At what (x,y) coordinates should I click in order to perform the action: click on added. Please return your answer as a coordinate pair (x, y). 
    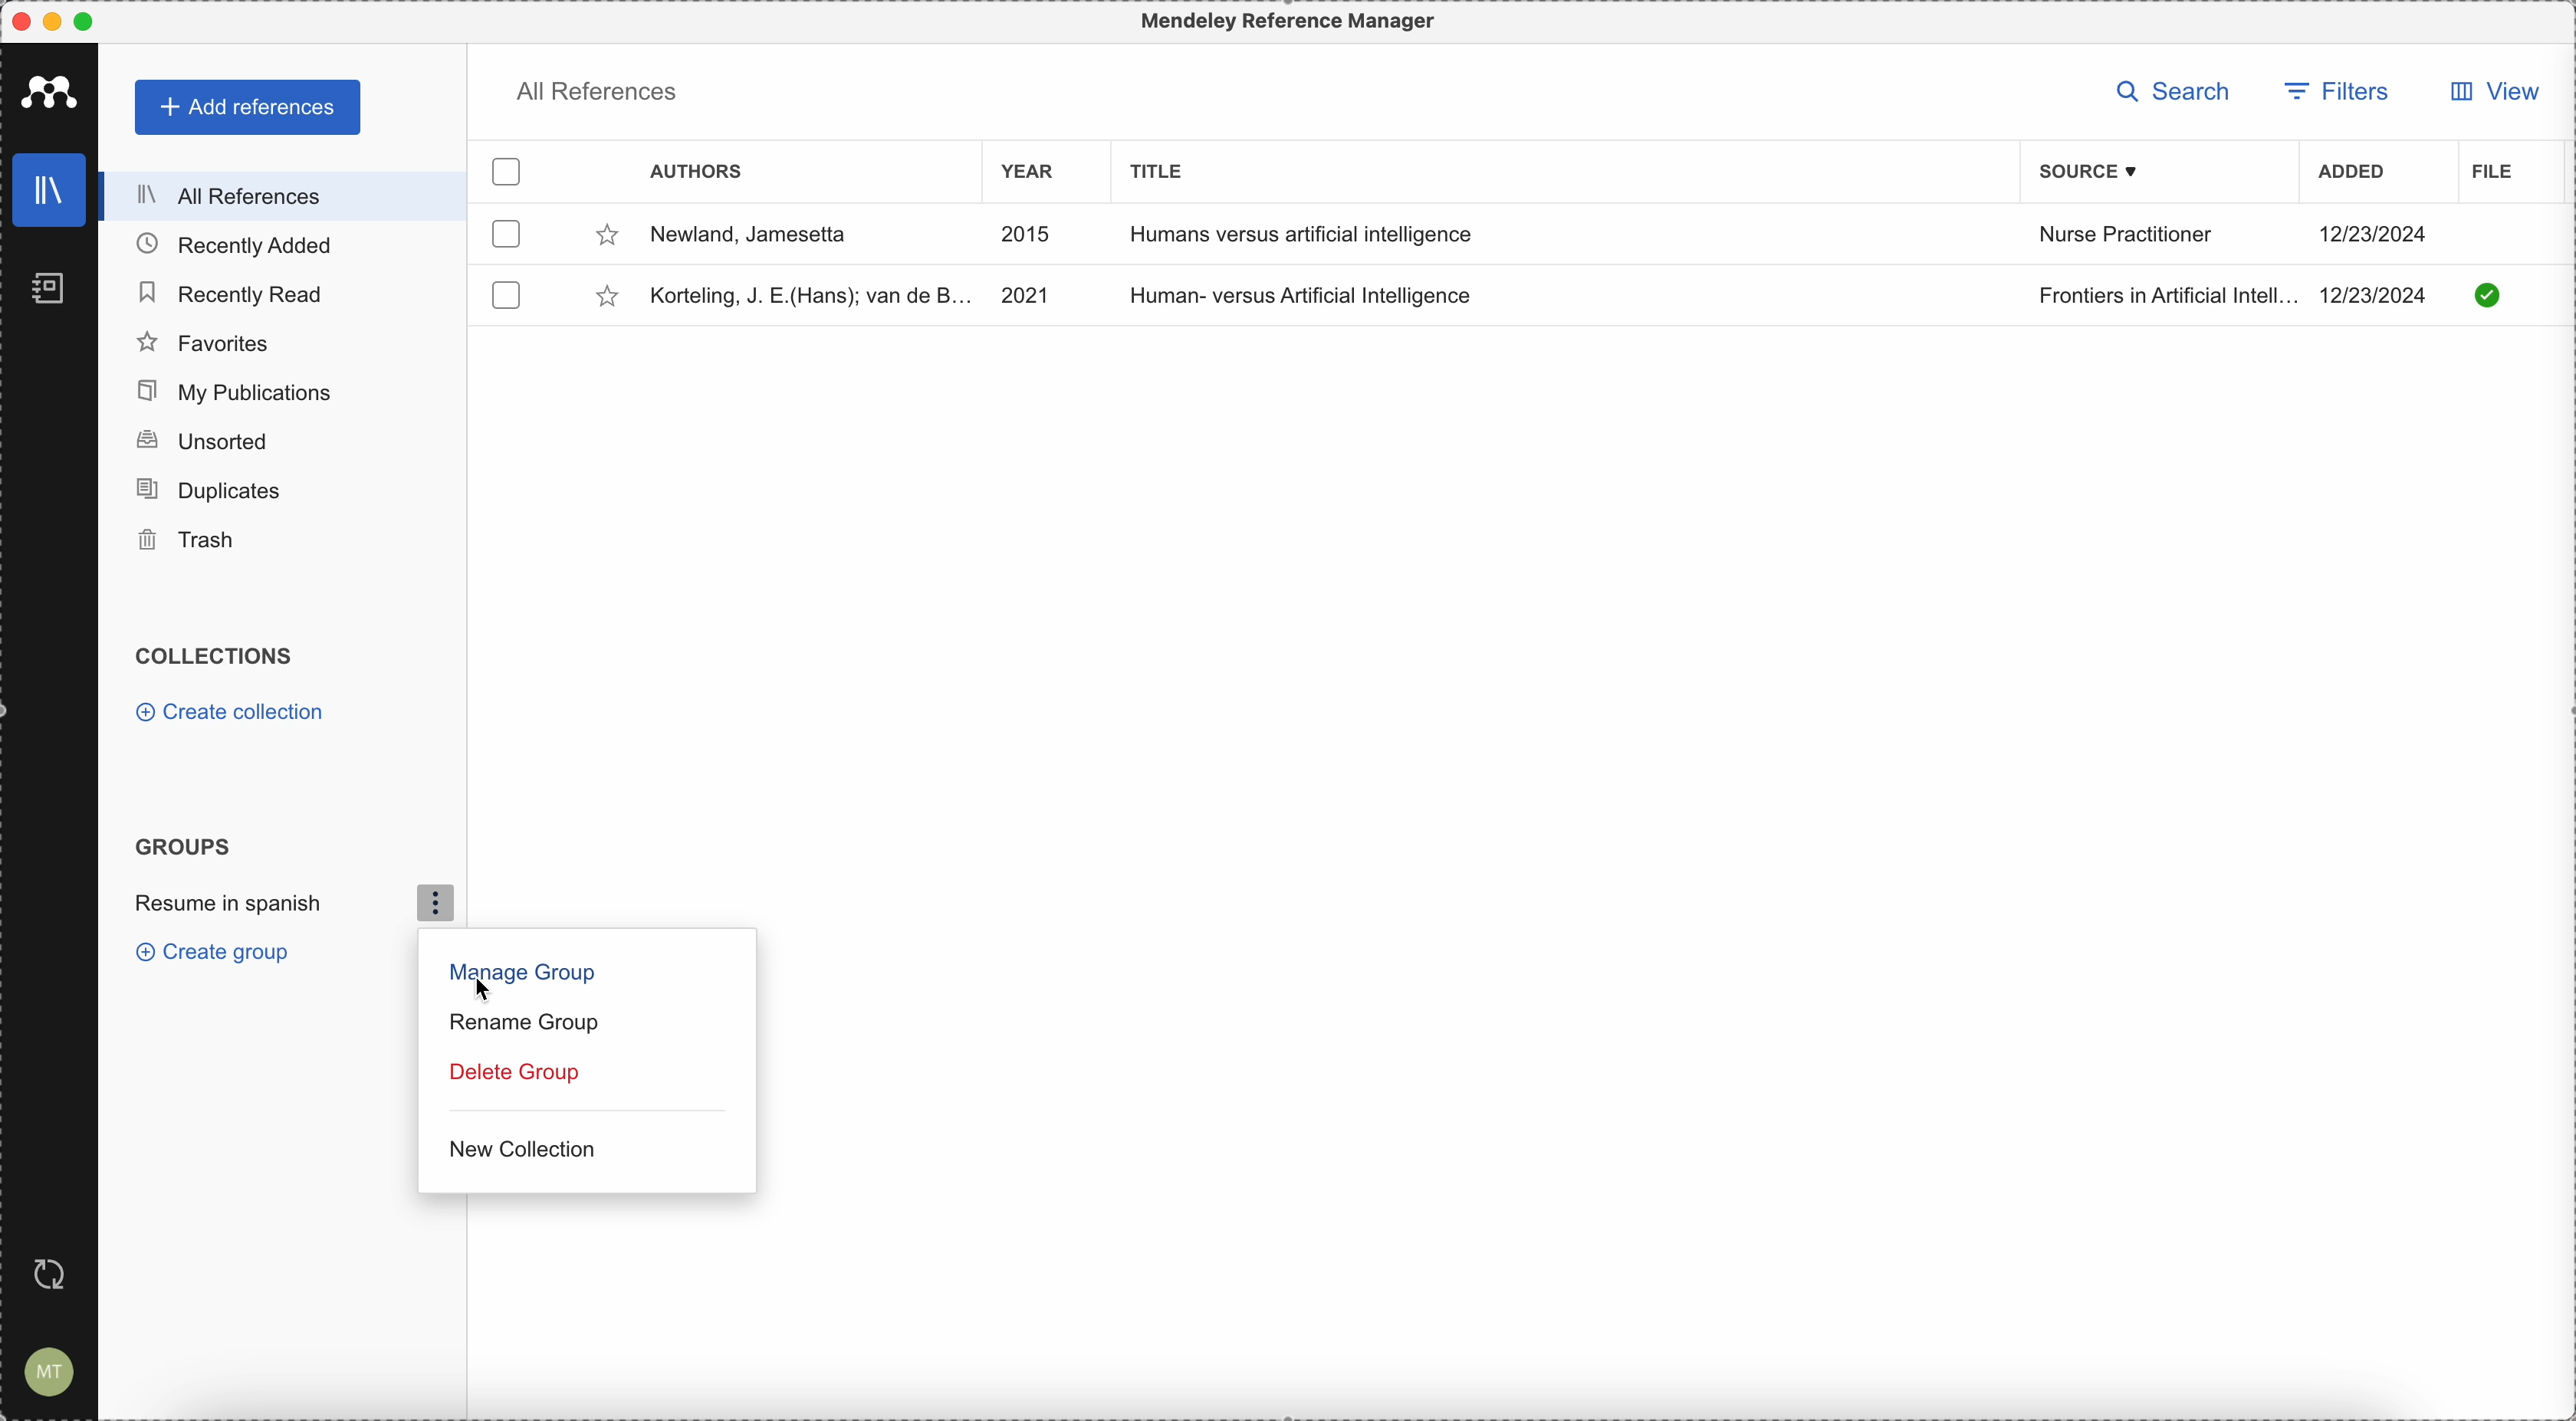
    Looking at the image, I should click on (2352, 174).